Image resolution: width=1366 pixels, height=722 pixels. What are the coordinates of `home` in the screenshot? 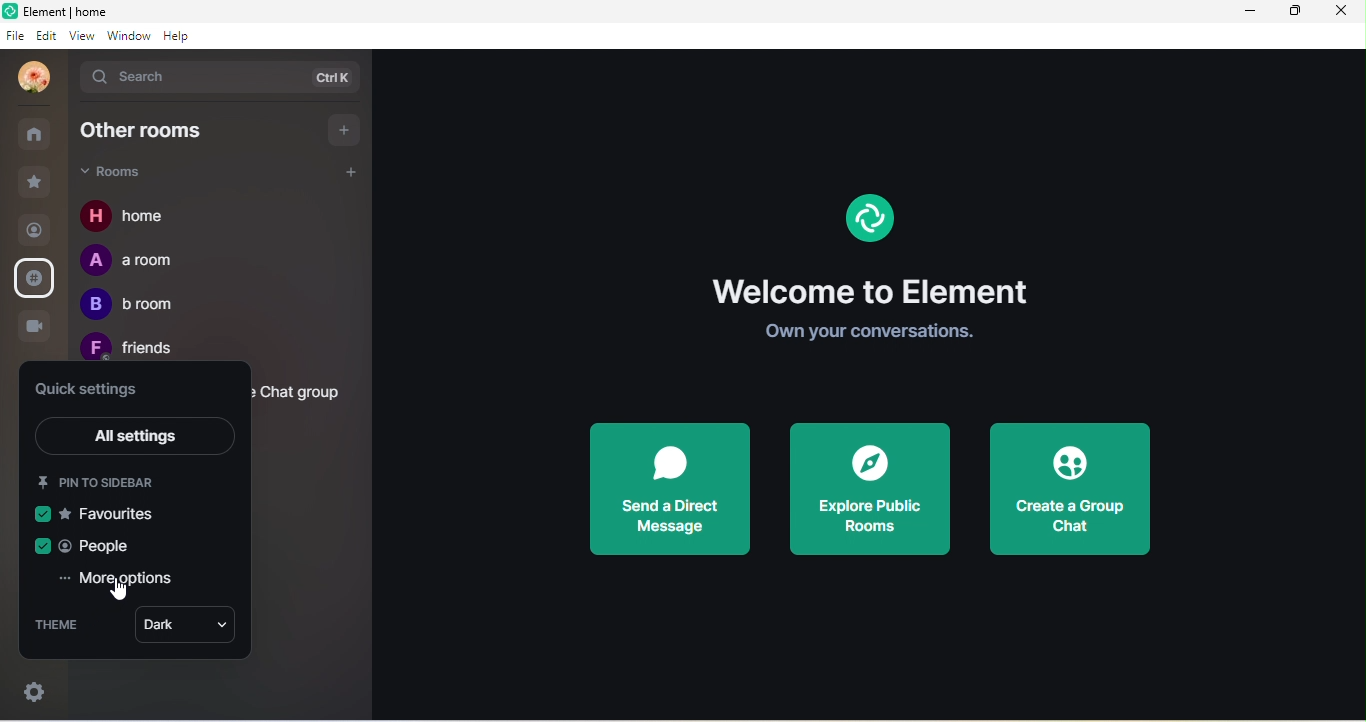 It's located at (132, 218).